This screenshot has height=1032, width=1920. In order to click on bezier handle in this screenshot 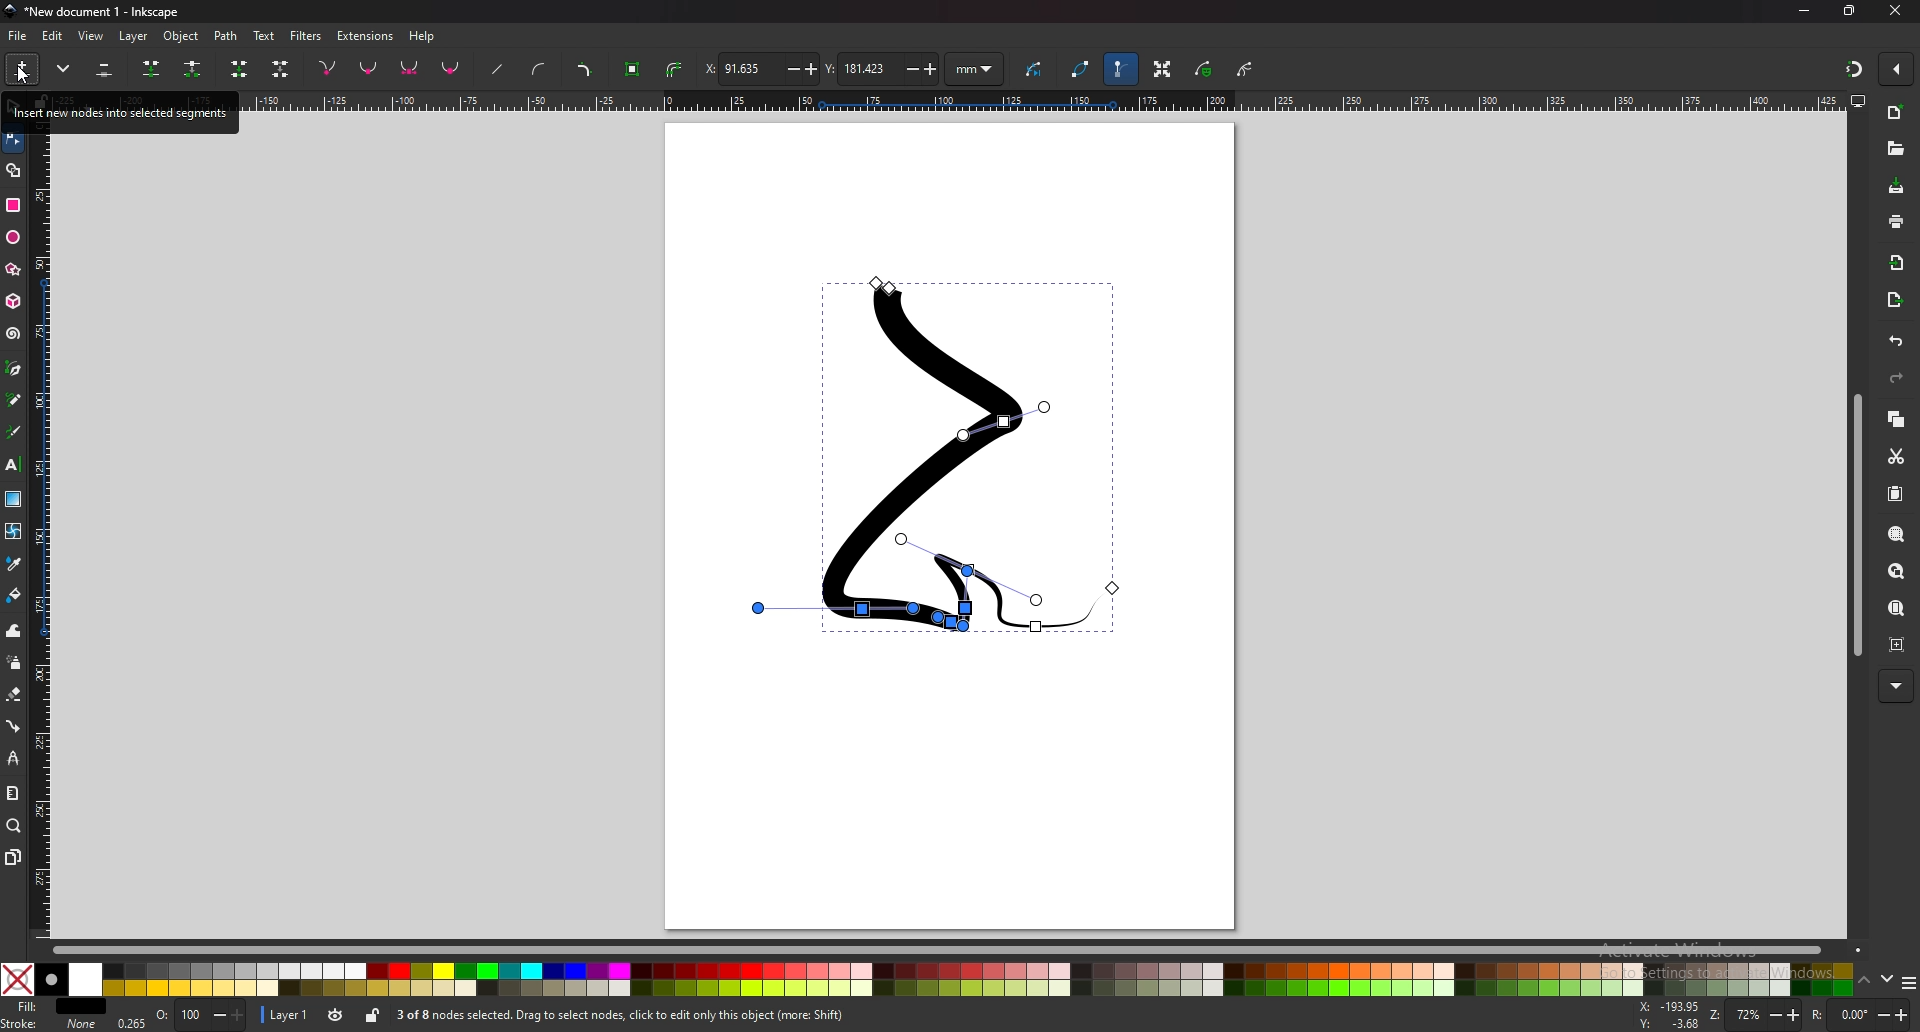, I will do `click(1121, 70)`.